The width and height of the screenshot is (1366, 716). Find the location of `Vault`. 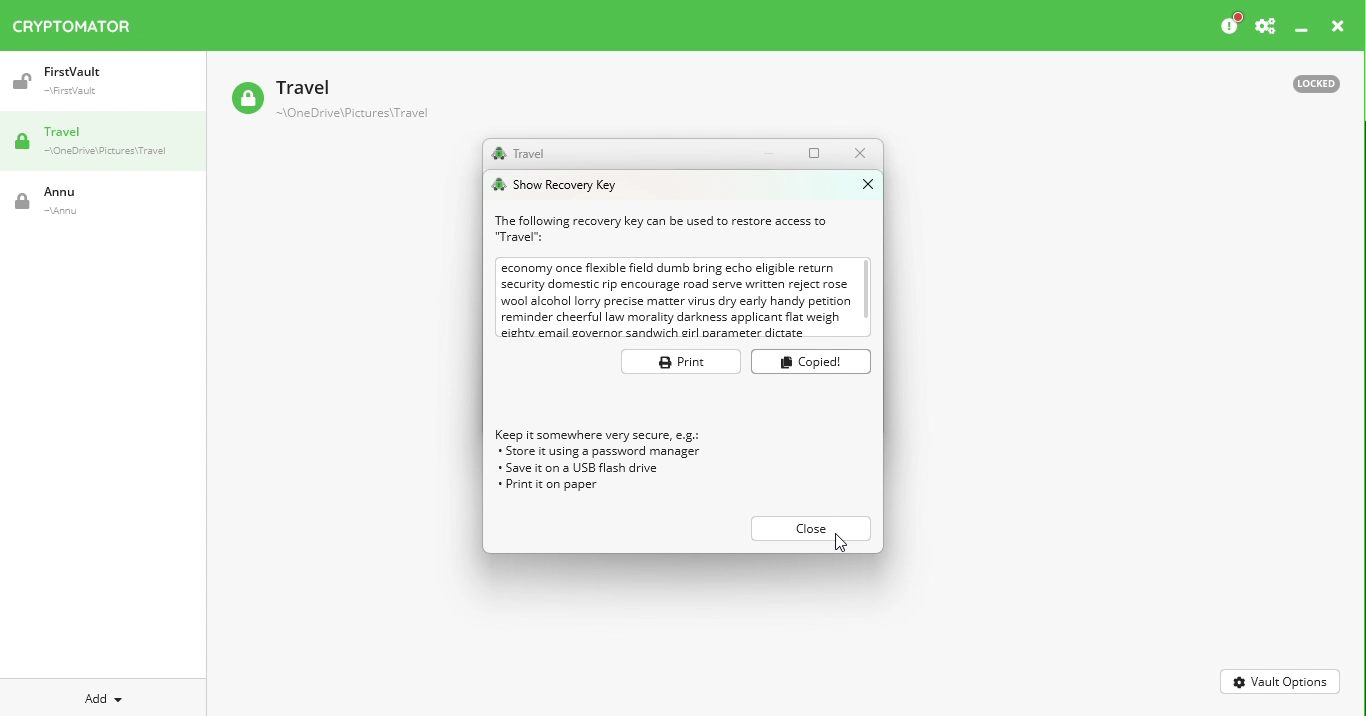

Vault is located at coordinates (93, 81).